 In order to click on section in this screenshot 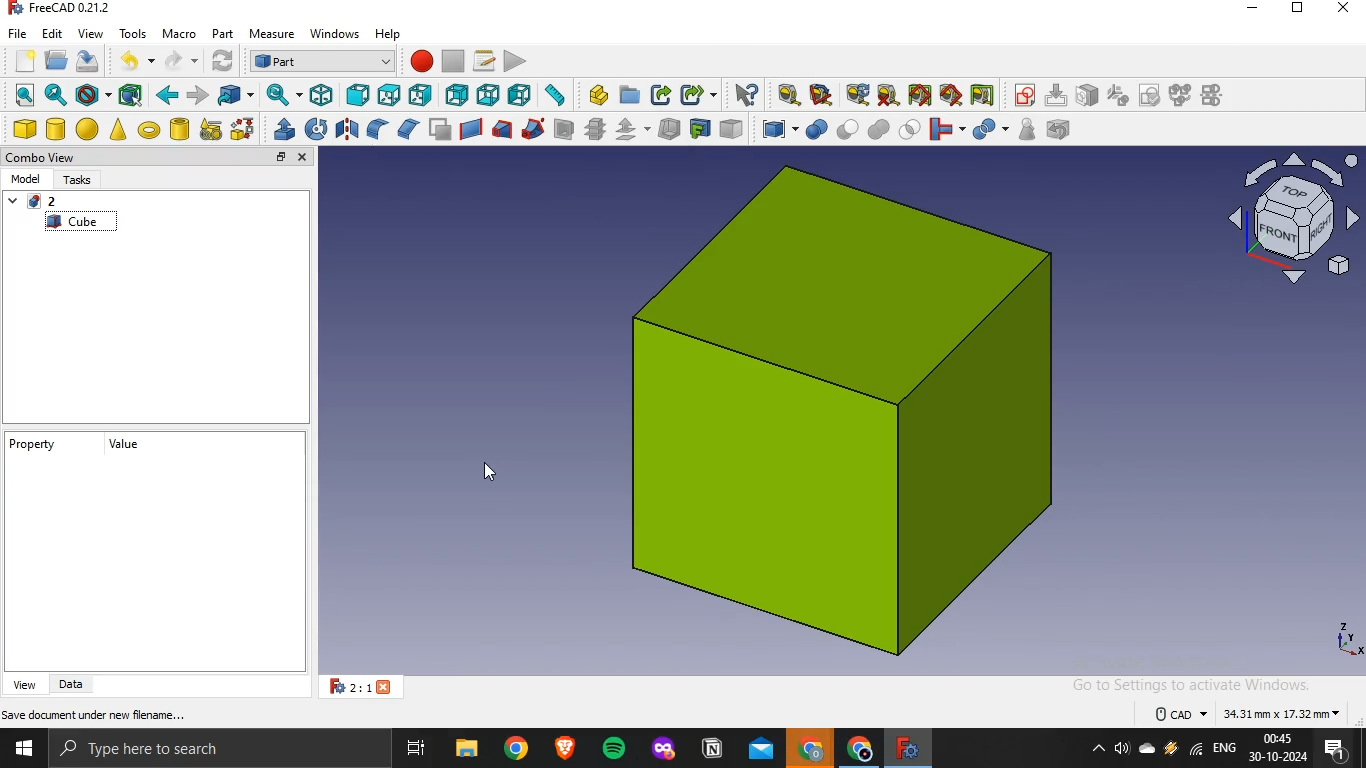, I will do `click(563, 129)`.